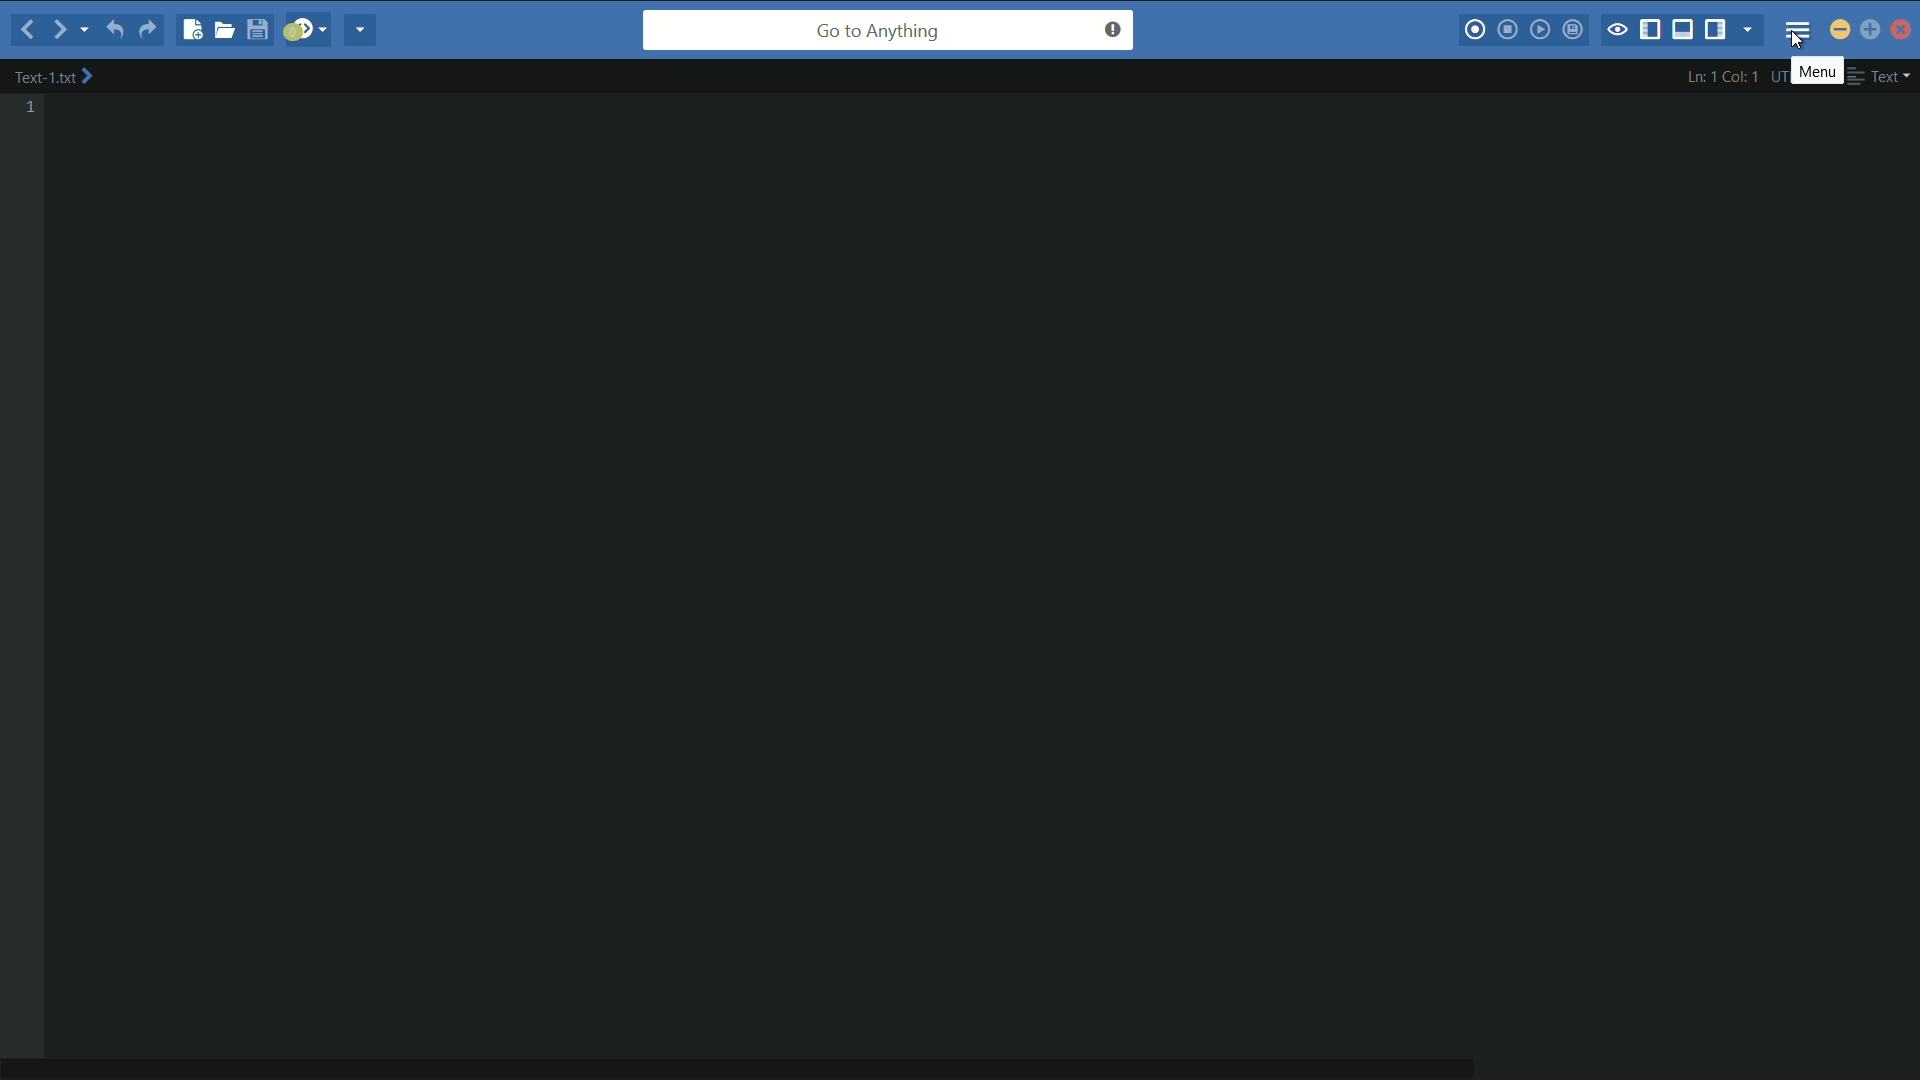  I want to click on go to anything, so click(887, 31).